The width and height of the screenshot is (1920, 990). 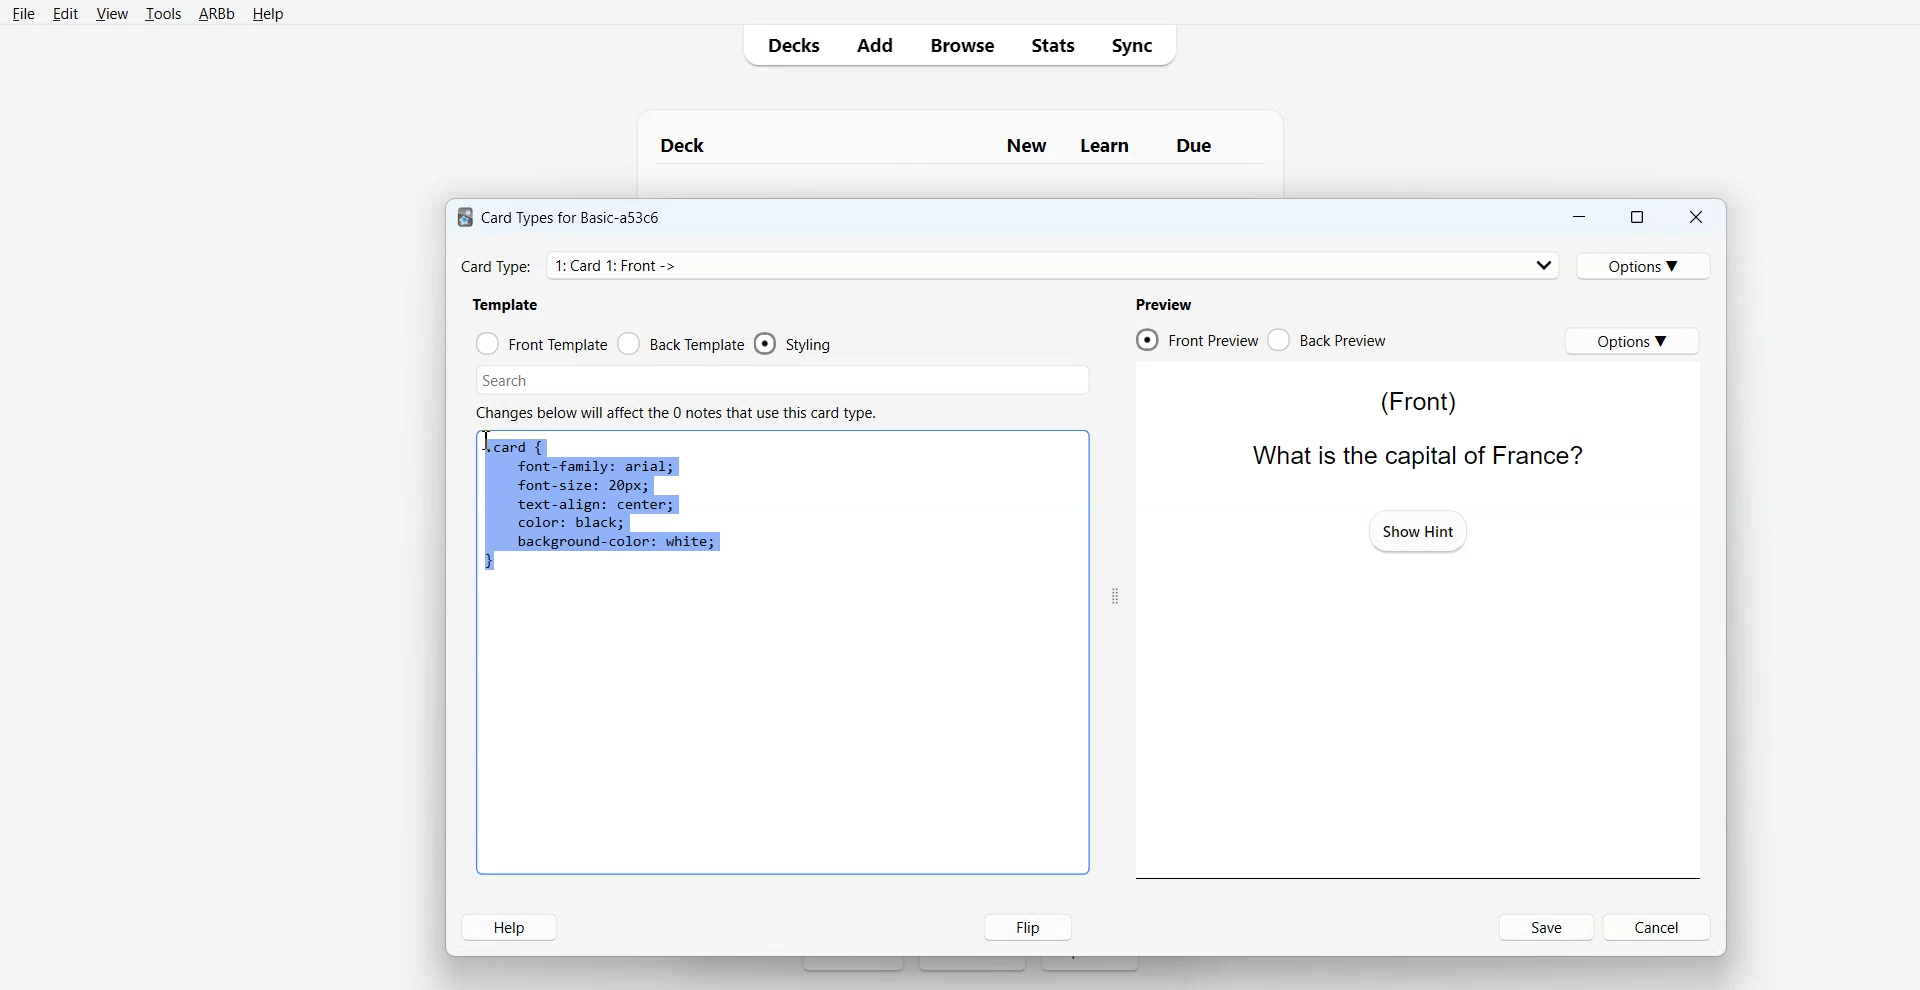 What do you see at coordinates (947, 145) in the screenshot?
I see `Deck New Learn Due` at bounding box center [947, 145].